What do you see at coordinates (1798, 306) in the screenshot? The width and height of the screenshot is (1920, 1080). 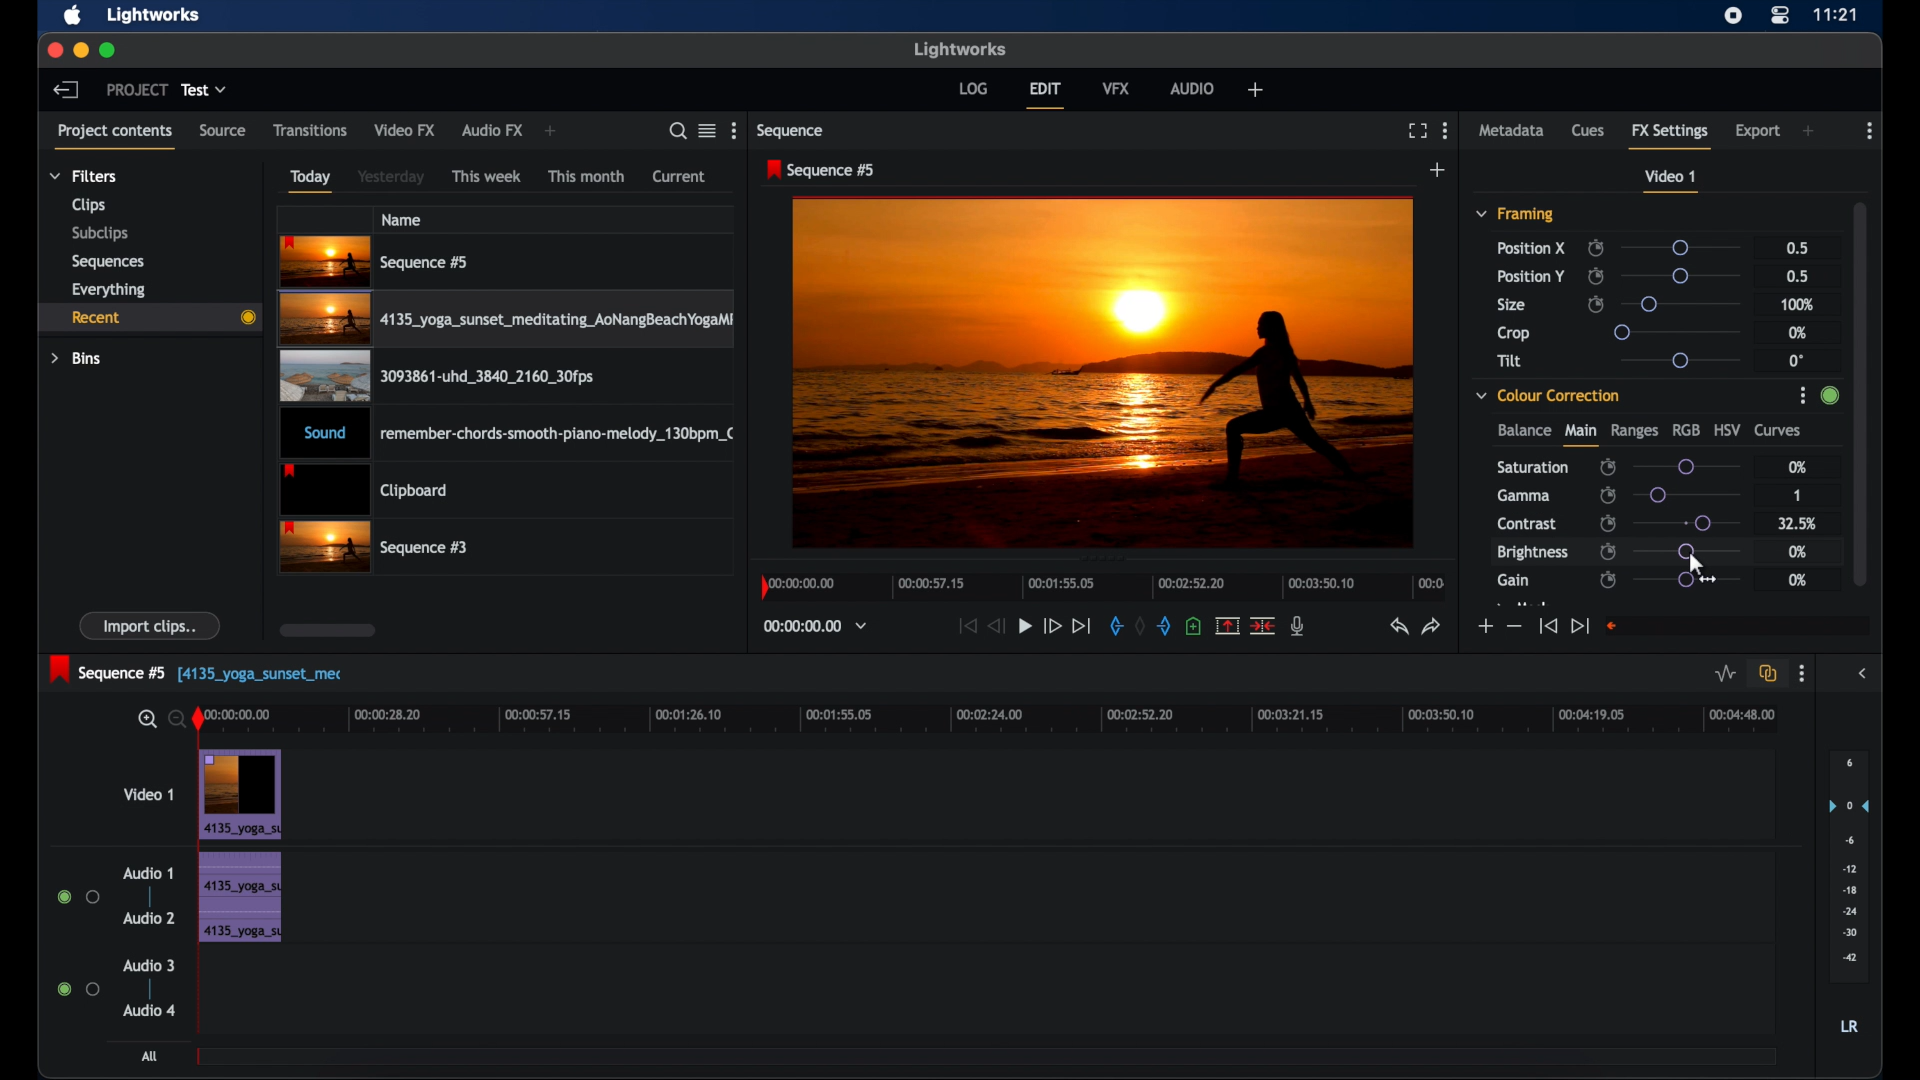 I see `100%` at bounding box center [1798, 306].